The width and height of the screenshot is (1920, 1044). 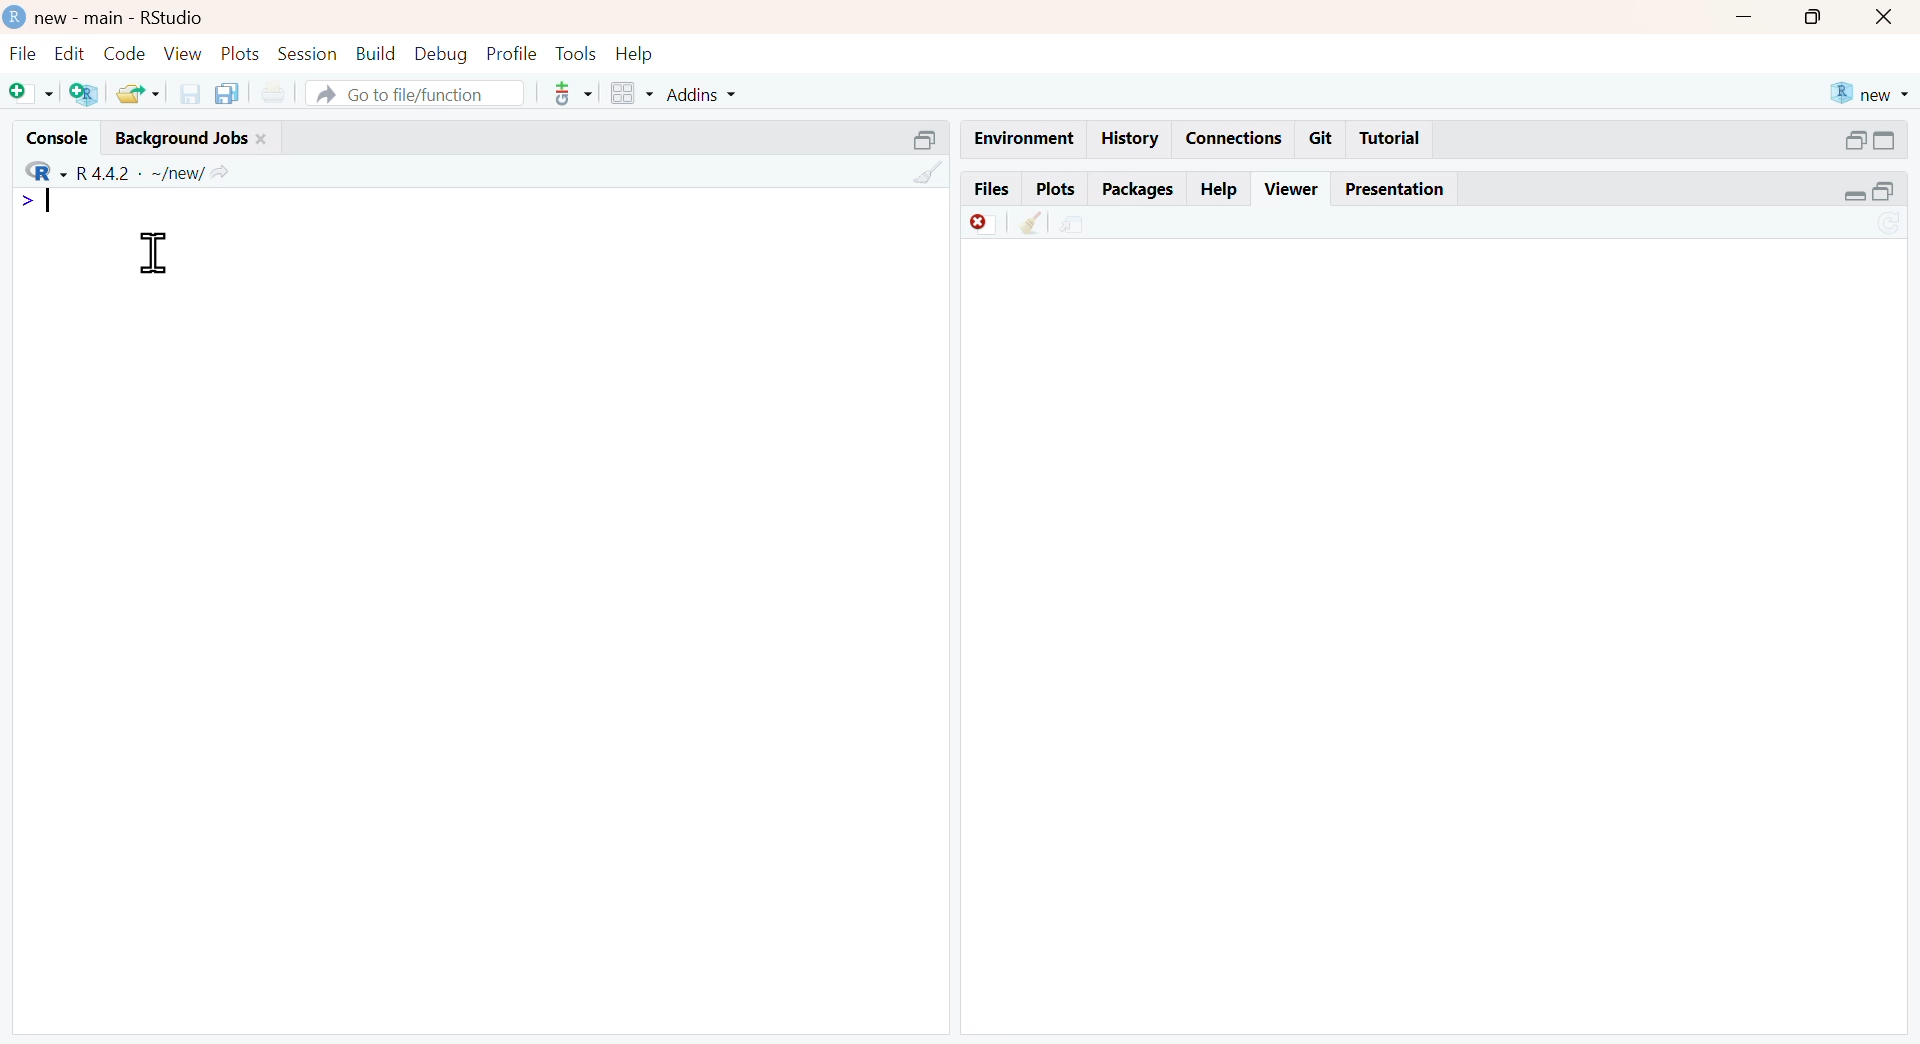 What do you see at coordinates (306, 54) in the screenshot?
I see `session` at bounding box center [306, 54].